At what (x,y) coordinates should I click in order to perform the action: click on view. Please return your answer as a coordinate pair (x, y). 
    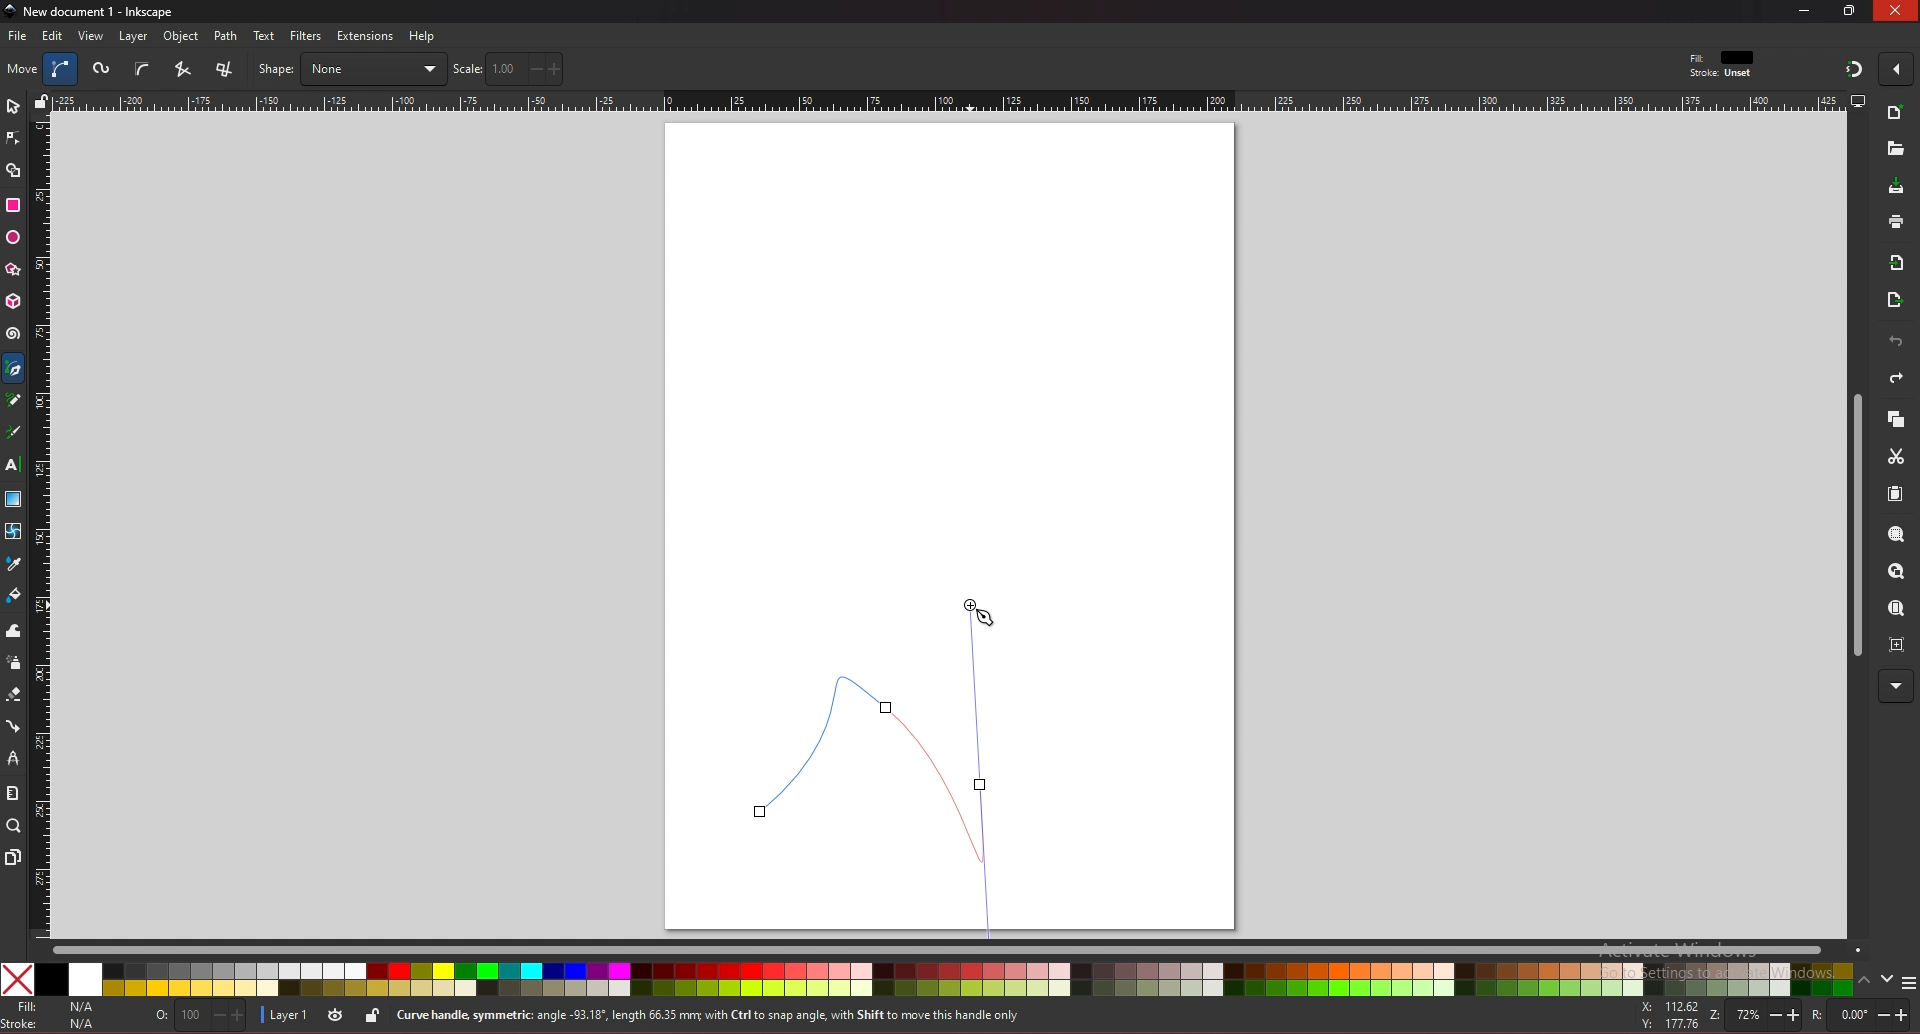
    Looking at the image, I should click on (92, 36).